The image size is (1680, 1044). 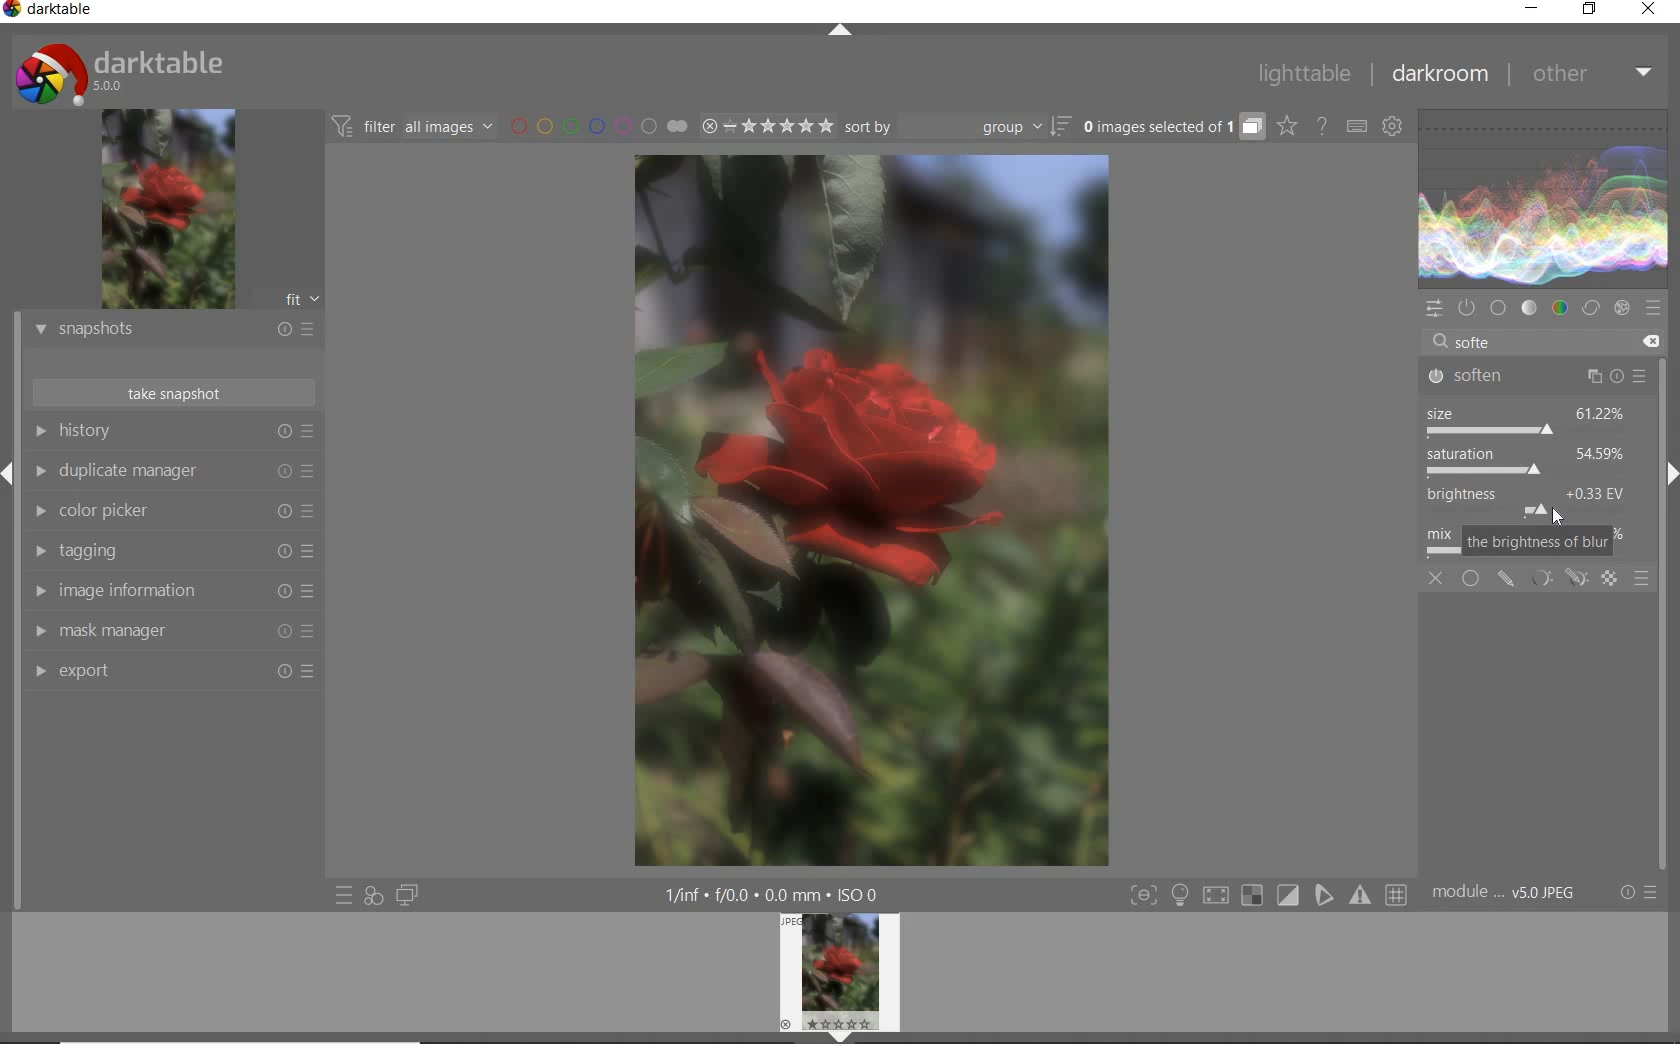 What do you see at coordinates (1556, 518) in the screenshot?
I see `cursor position` at bounding box center [1556, 518].